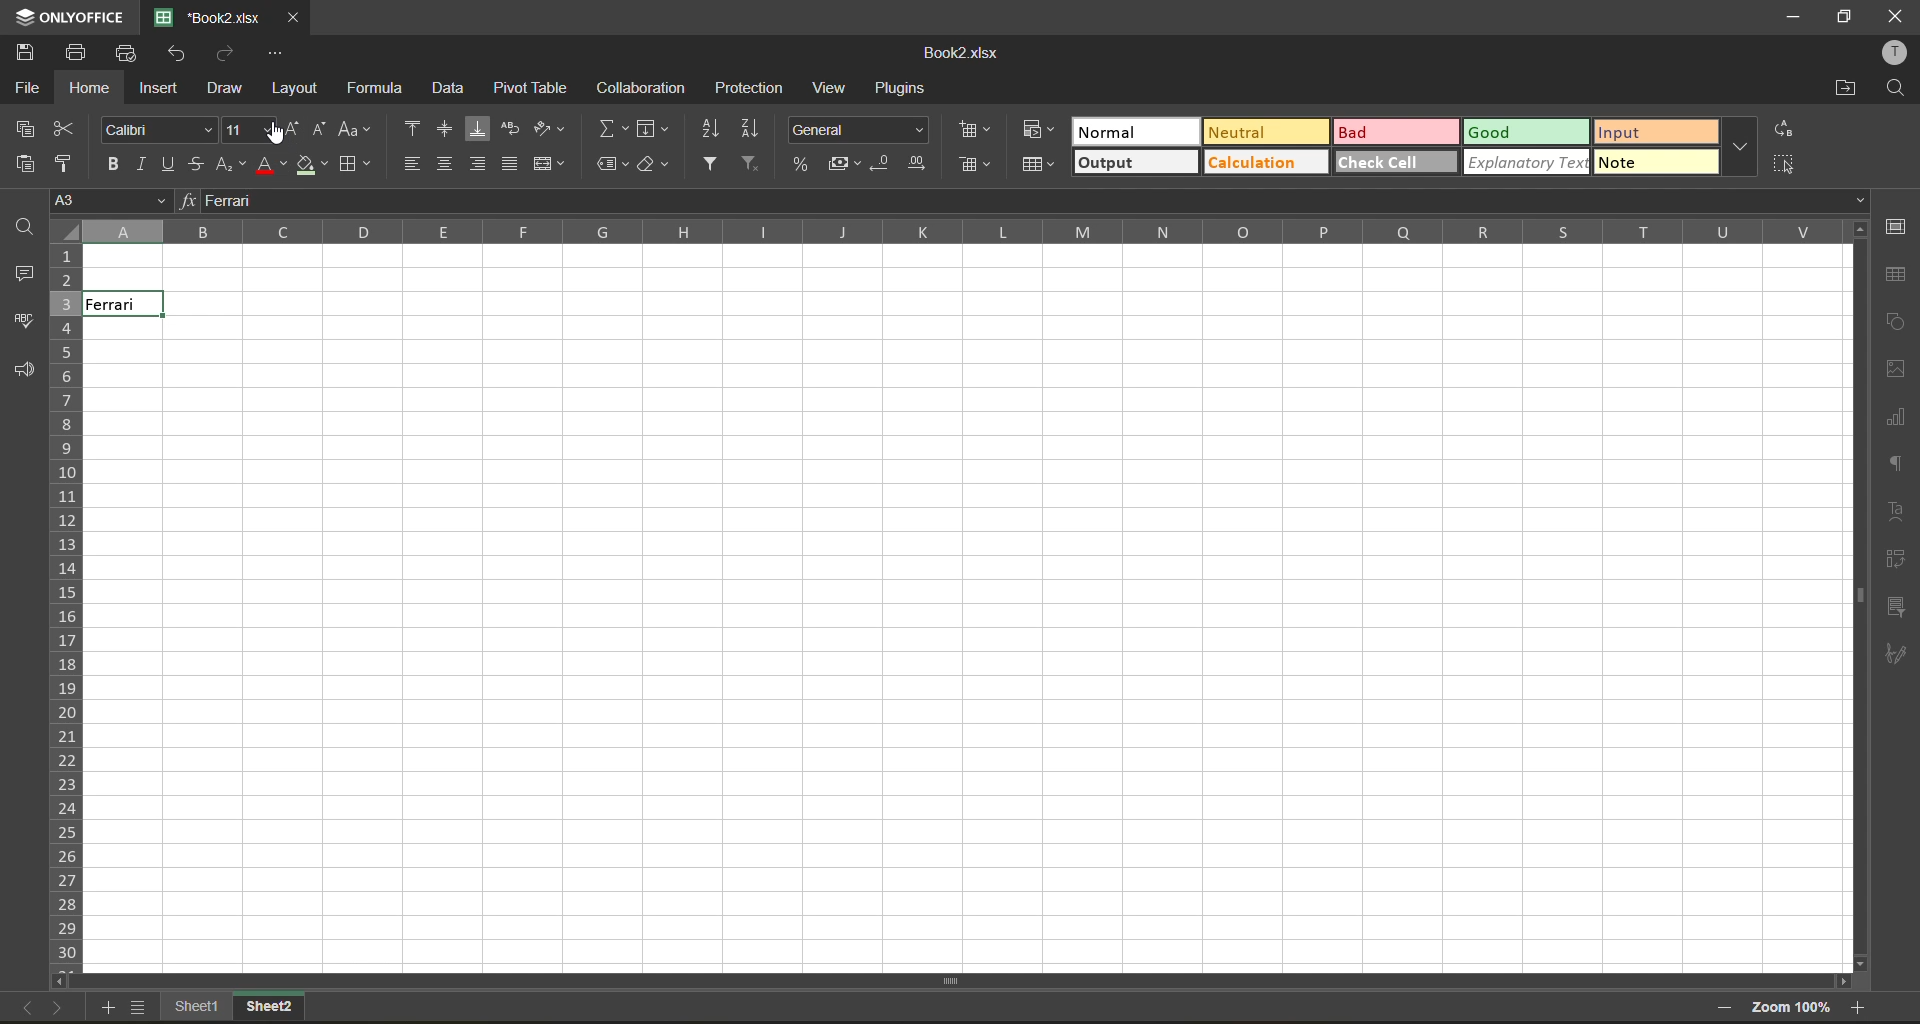 This screenshot has width=1920, height=1024. What do you see at coordinates (351, 167) in the screenshot?
I see `borders` at bounding box center [351, 167].